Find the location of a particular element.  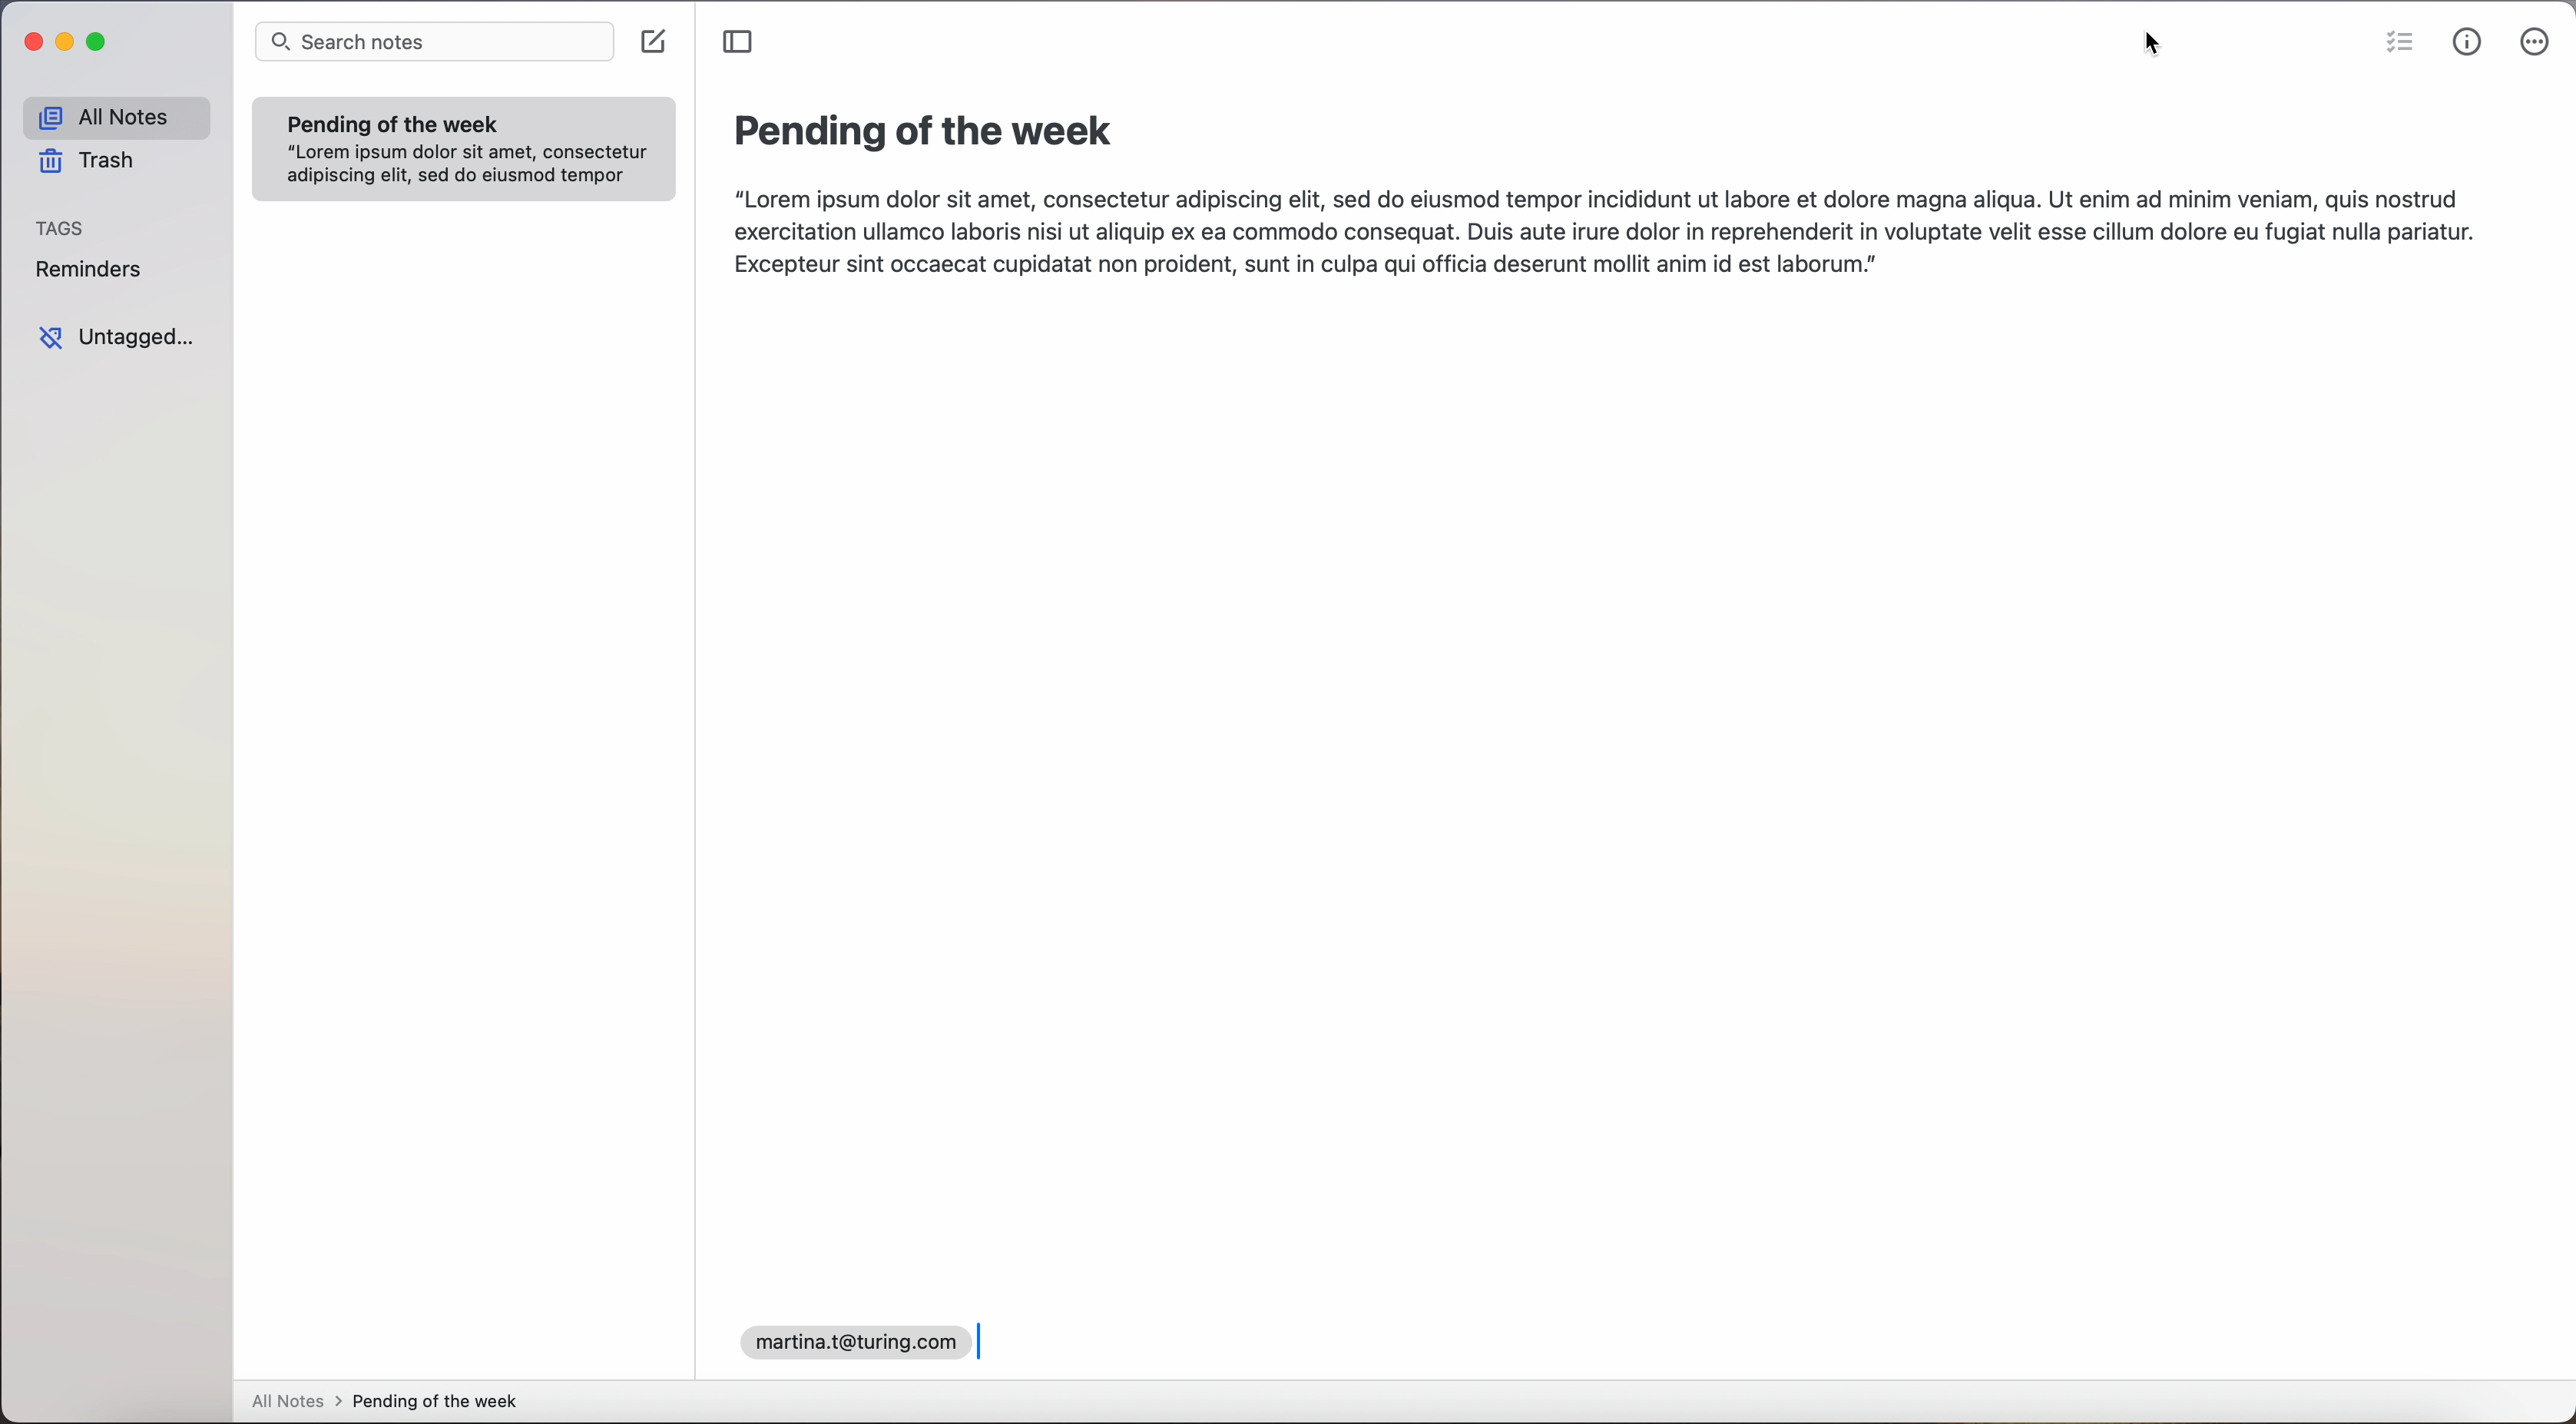

all notes > pending of the week is located at coordinates (393, 1403).